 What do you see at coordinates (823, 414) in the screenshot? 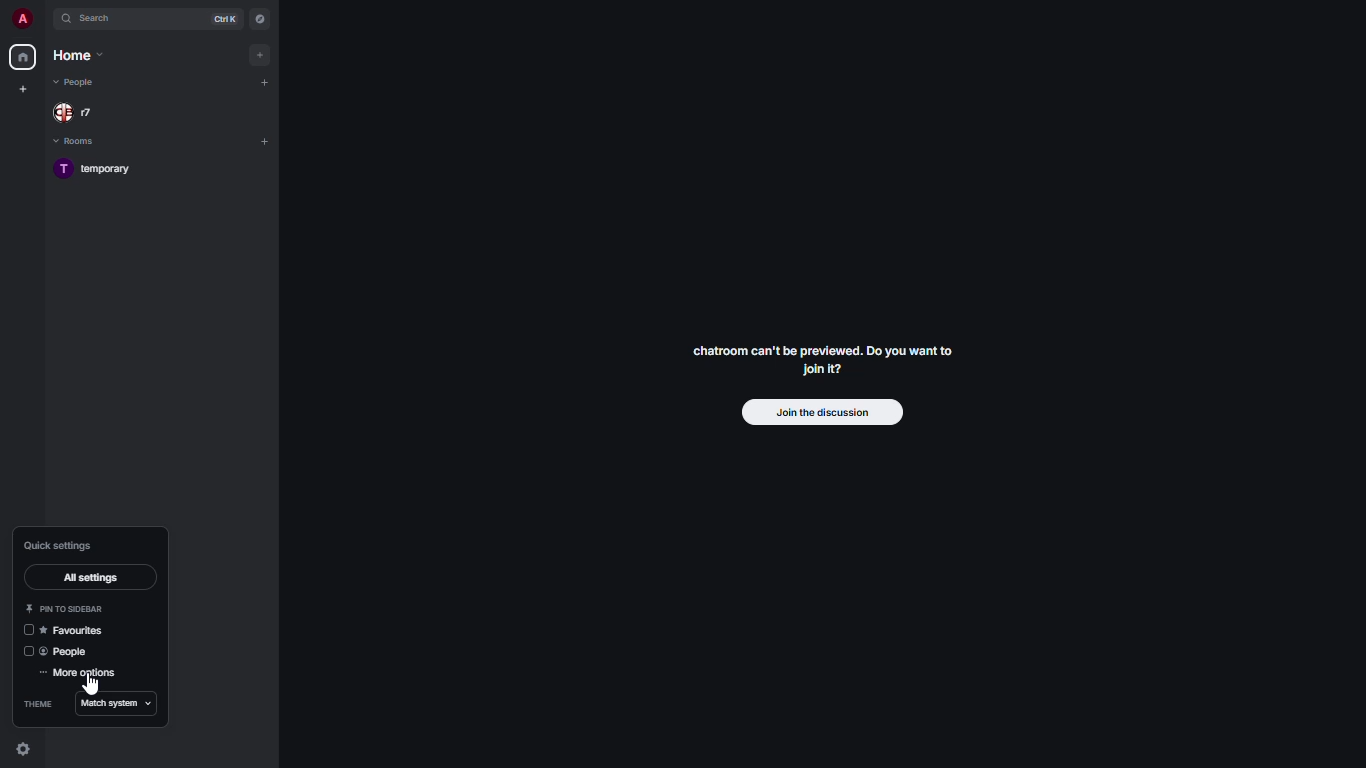
I see `join the discussion` at bounding box center [823, 414].